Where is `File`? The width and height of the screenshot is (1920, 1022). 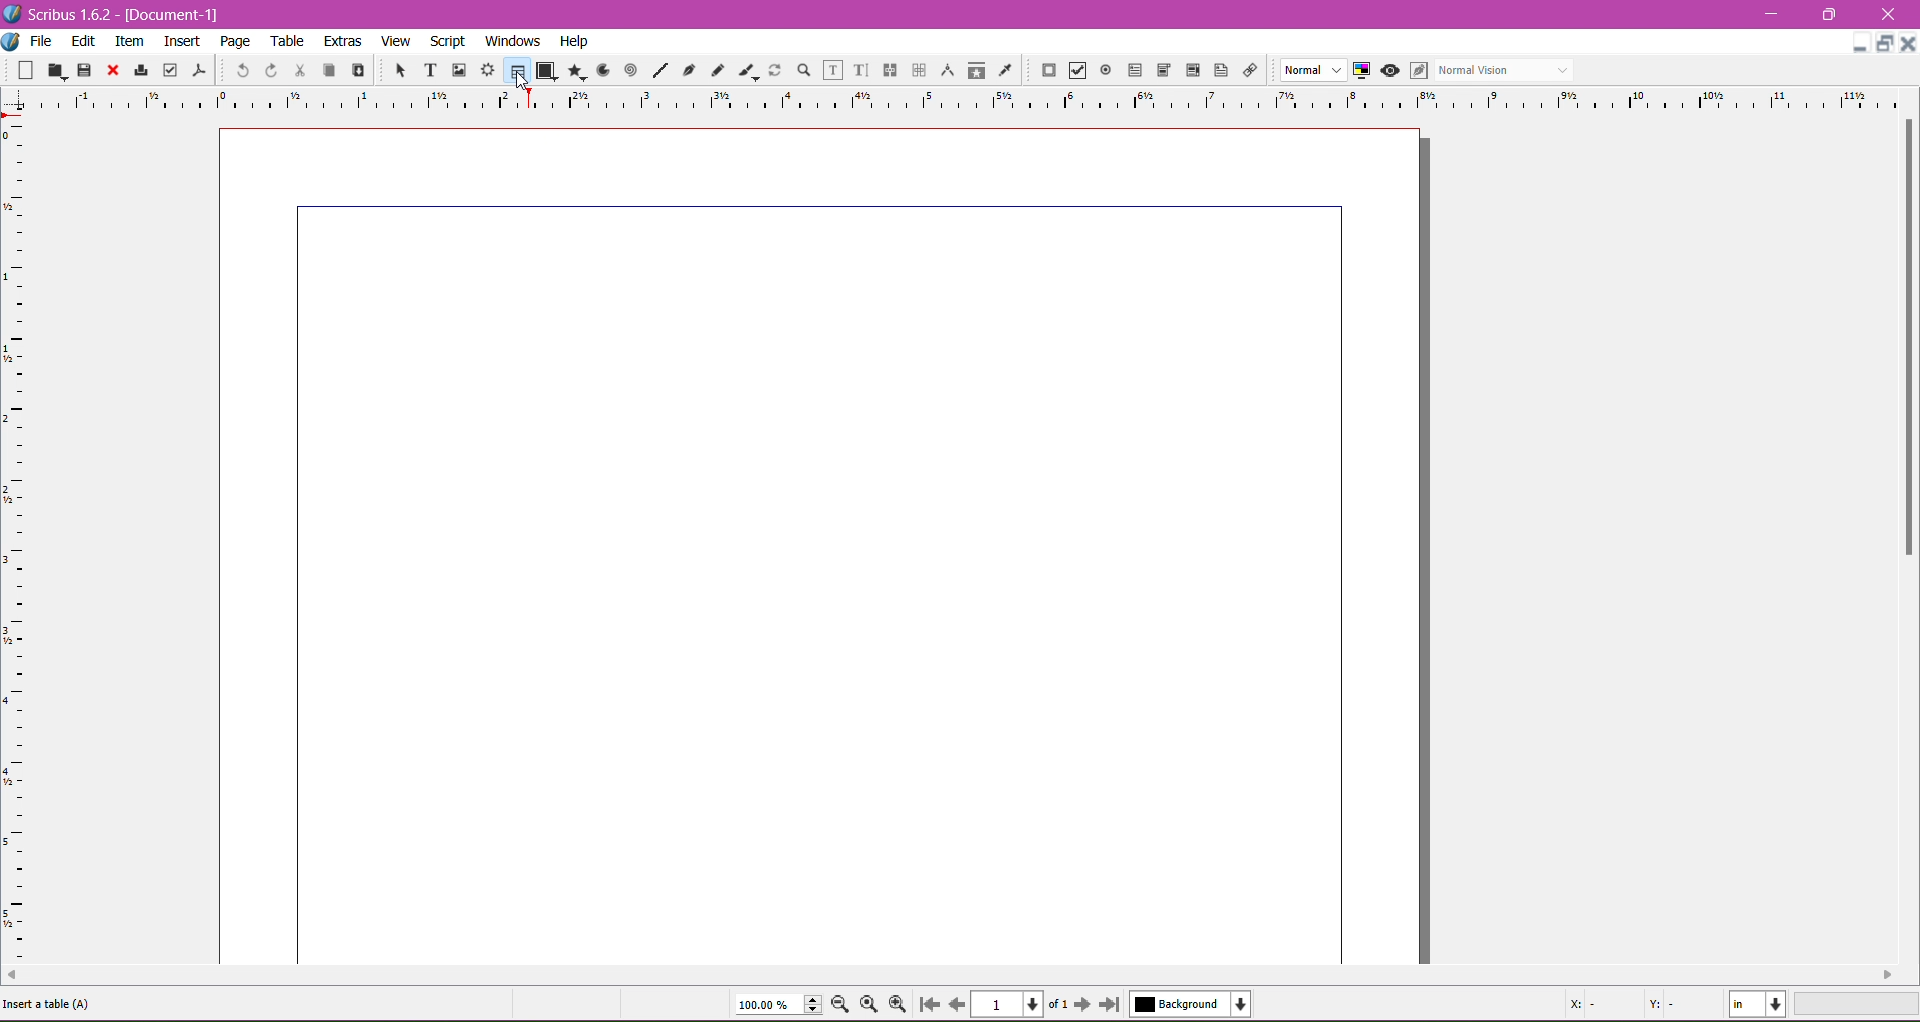 File is located at coordinates (41, 41).